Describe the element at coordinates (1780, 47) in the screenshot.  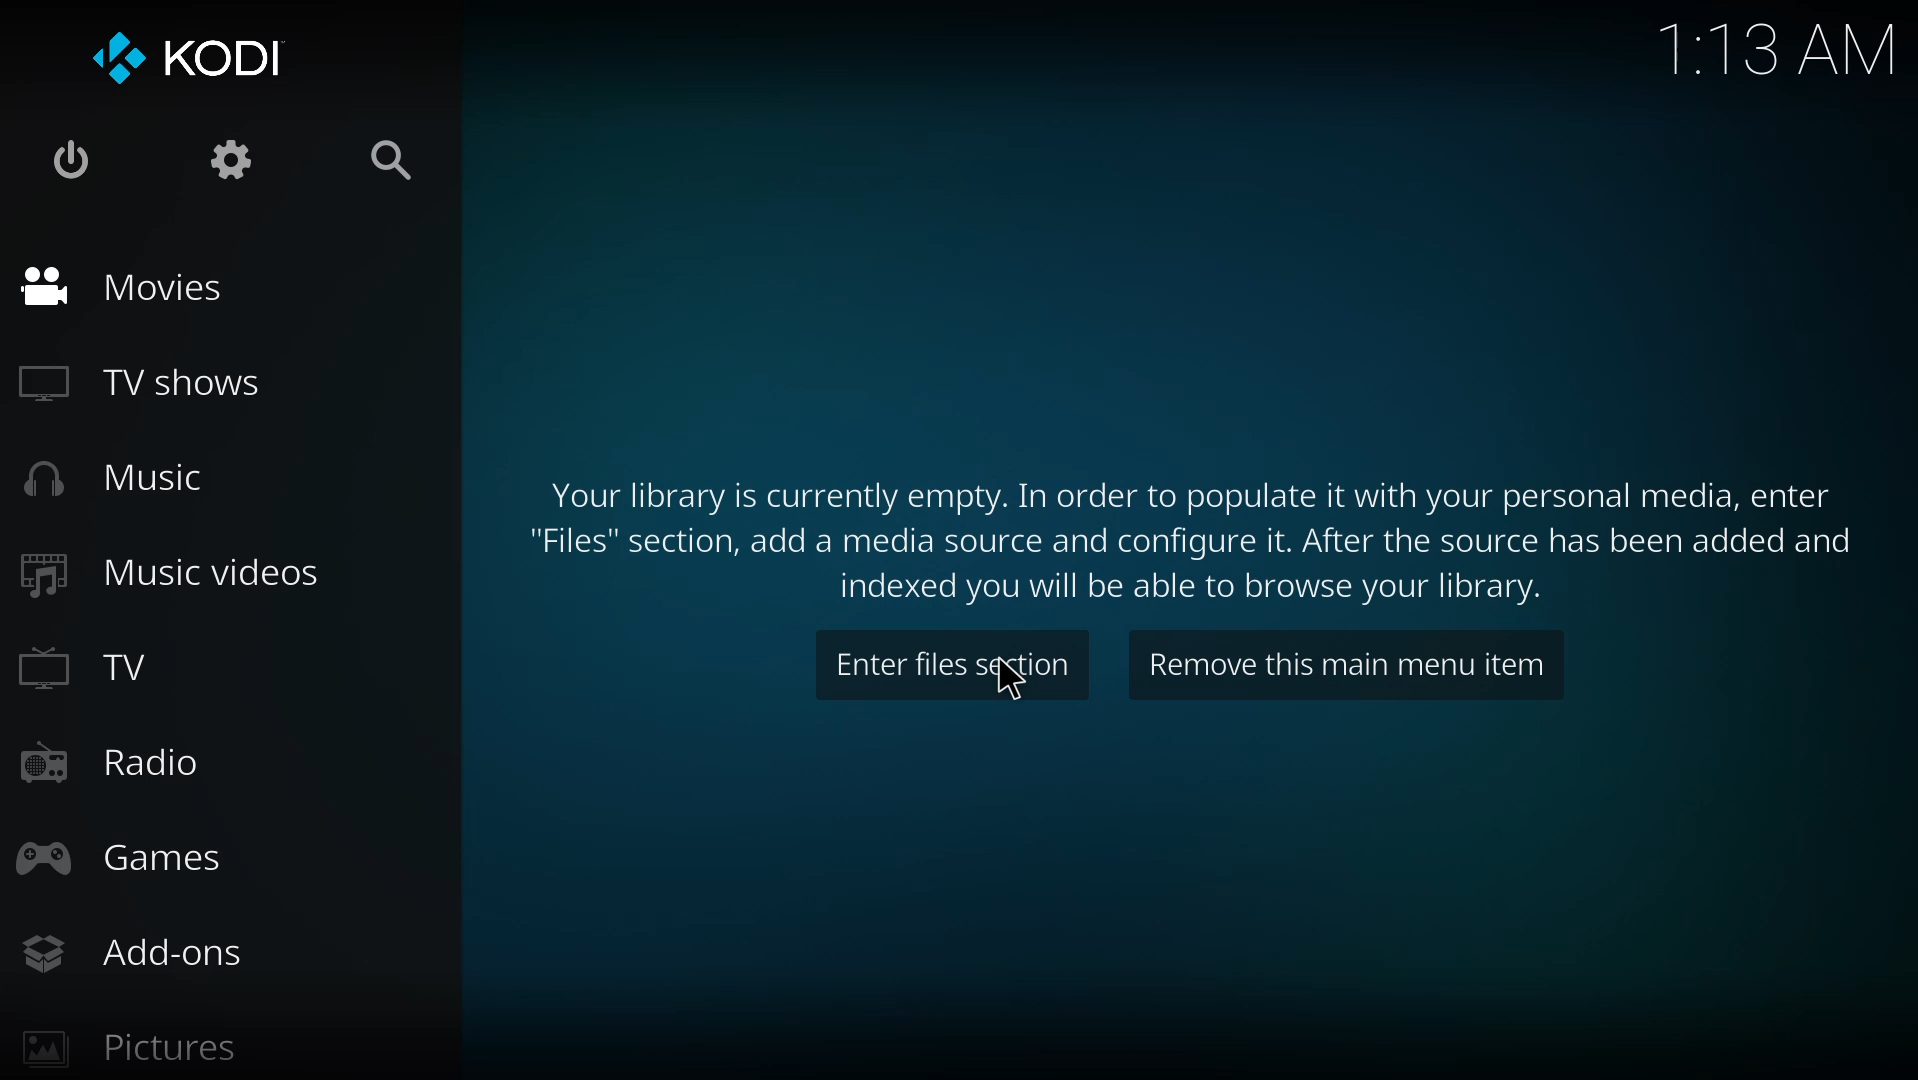
I see `1:13 AM time` at that location.